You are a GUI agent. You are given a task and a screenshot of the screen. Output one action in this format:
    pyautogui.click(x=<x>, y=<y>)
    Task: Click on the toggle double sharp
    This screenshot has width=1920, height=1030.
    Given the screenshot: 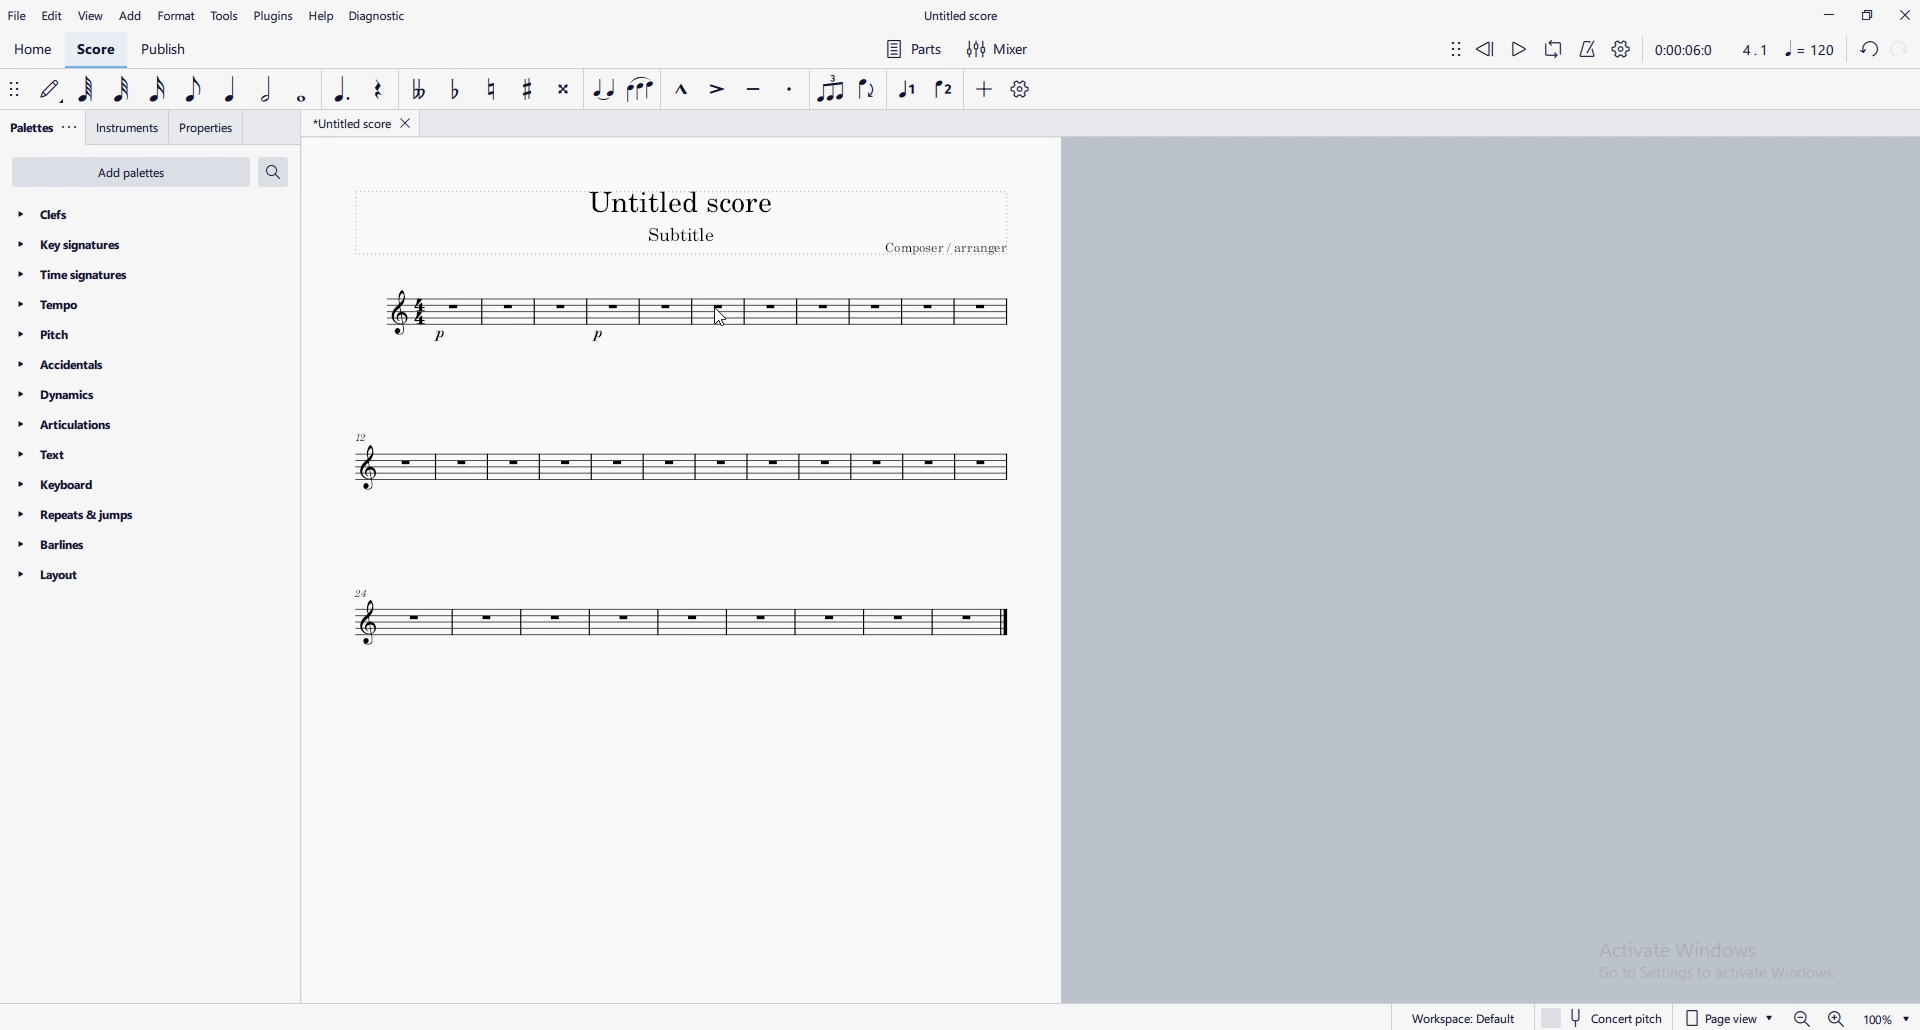 What is the action you would take?
    pyautogui.click(x=563, y=89)
    